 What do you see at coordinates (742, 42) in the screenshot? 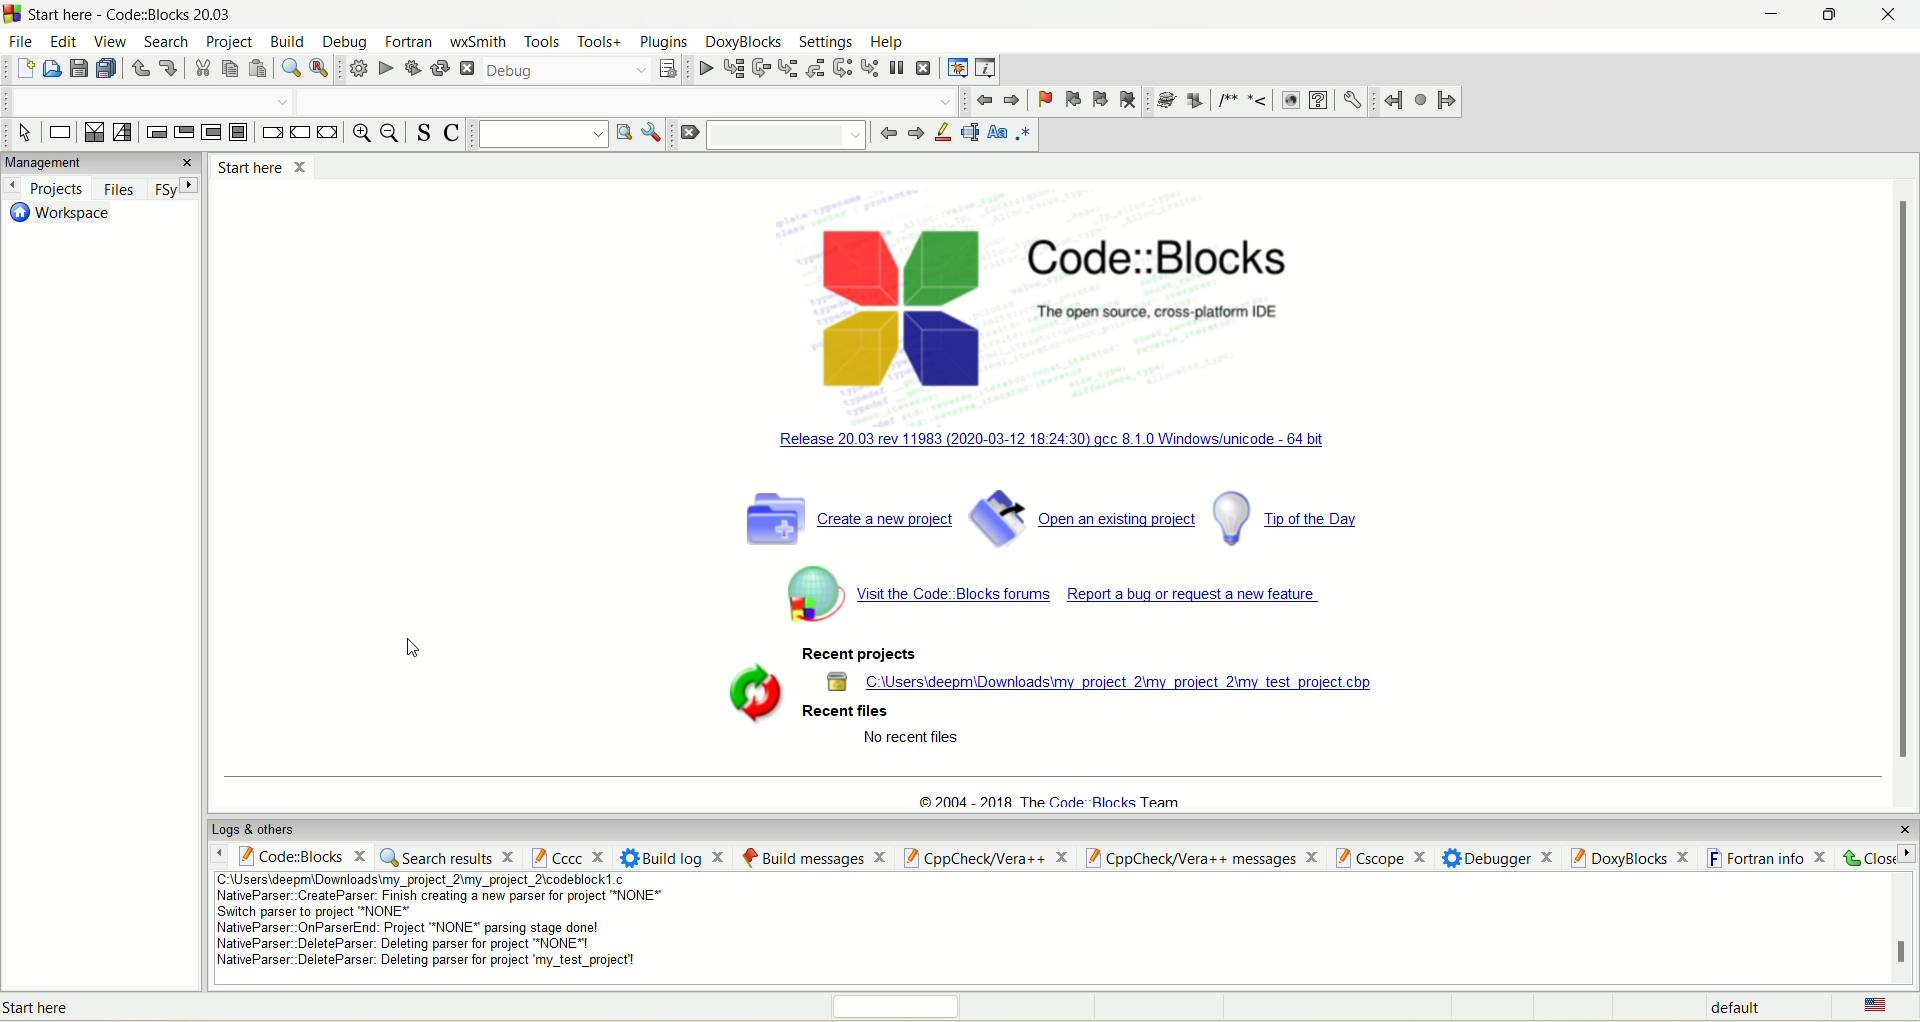
I see `doxyblocks` at bounding box center [742, 42].